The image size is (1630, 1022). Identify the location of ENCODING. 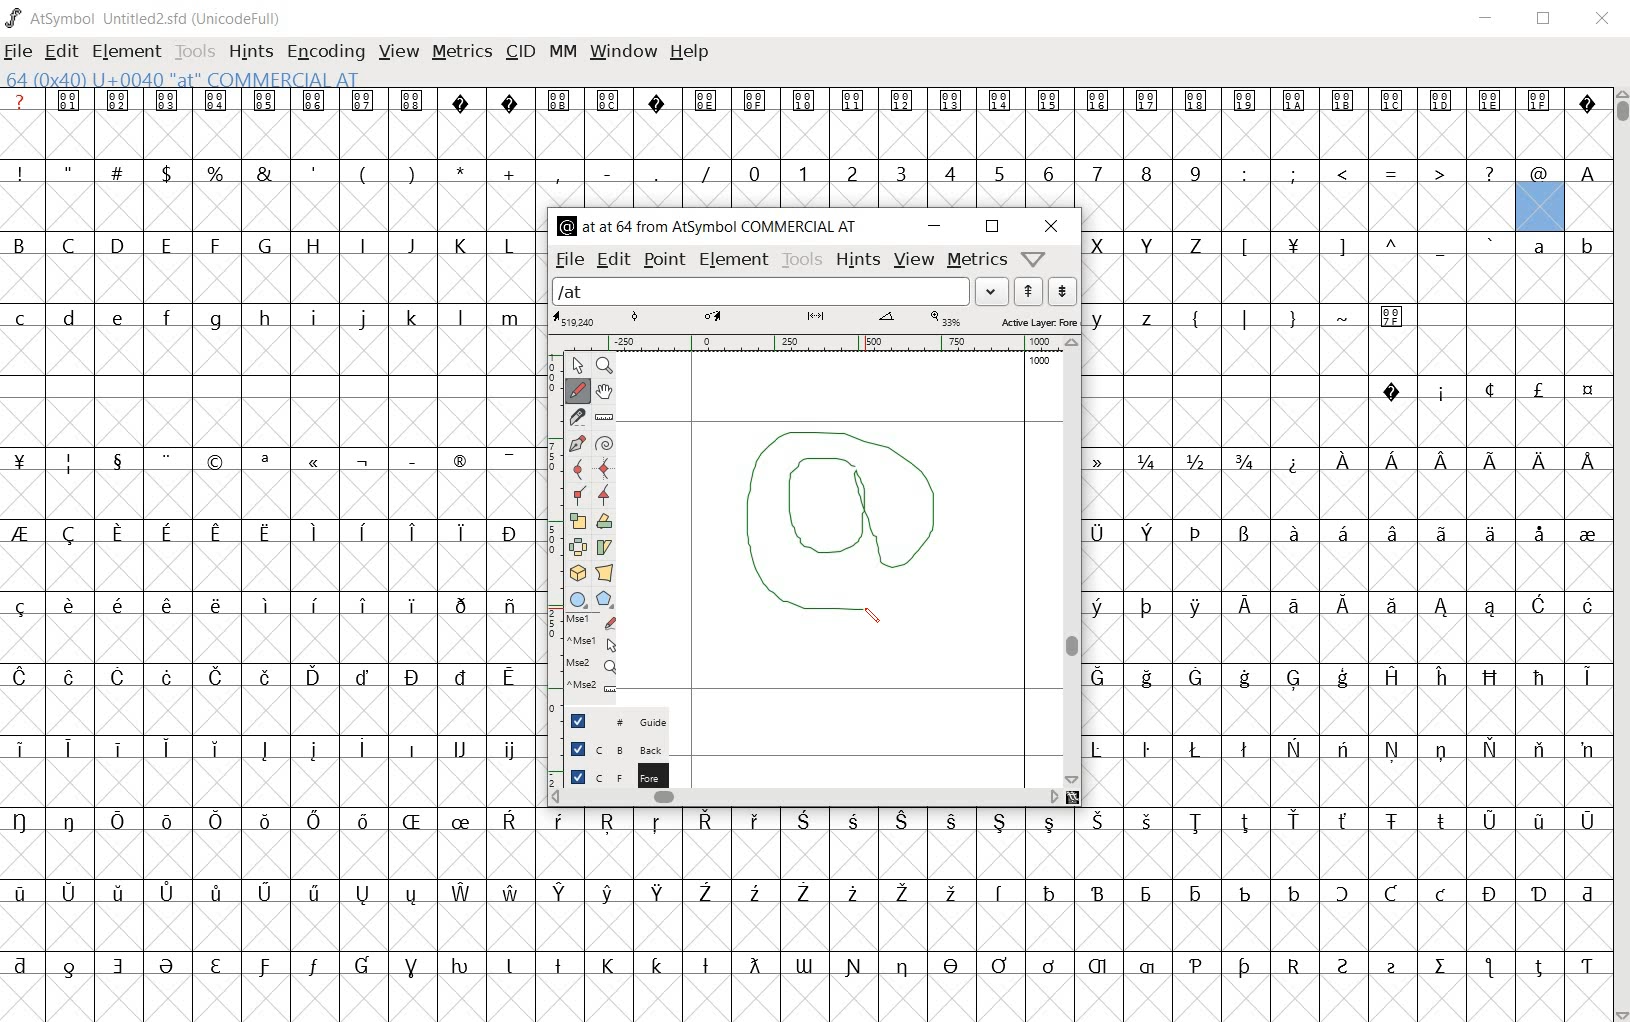
(329, 54).